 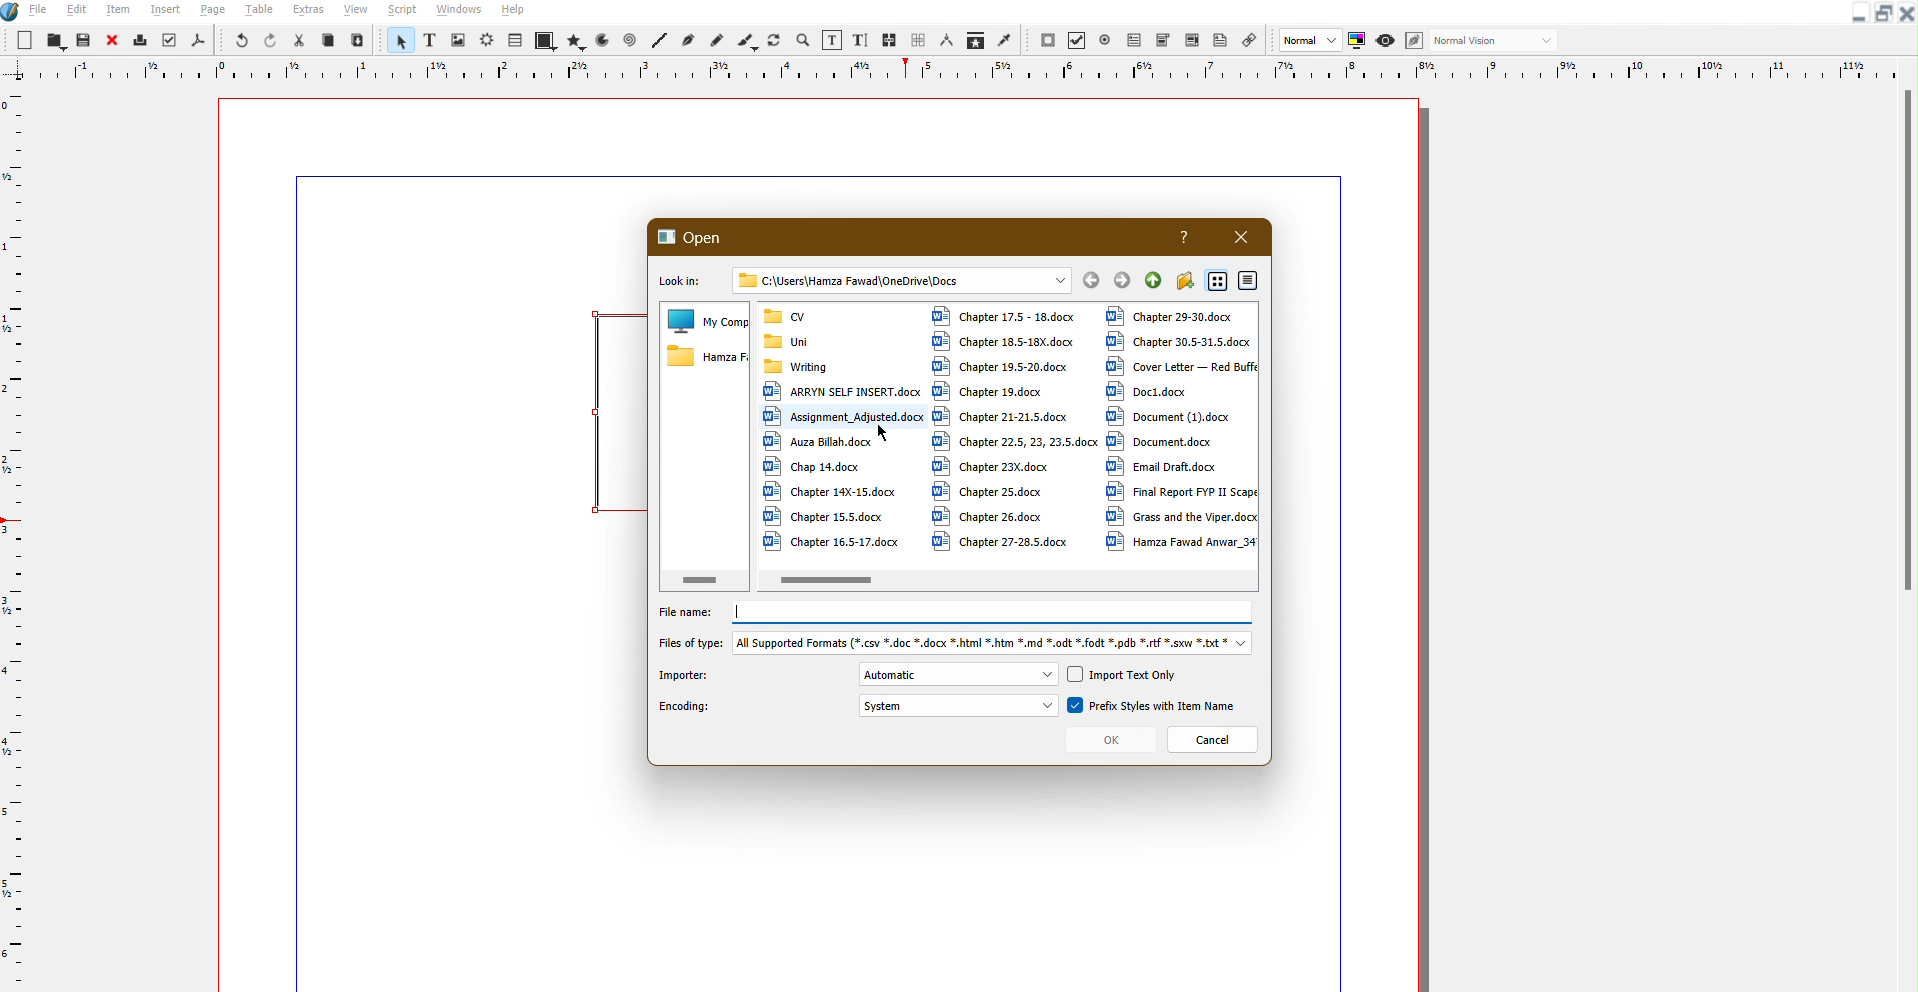 What do you see at coordinates (681, 279) in the screenshot?
I see `Look in` at bounding box center [681, 279].